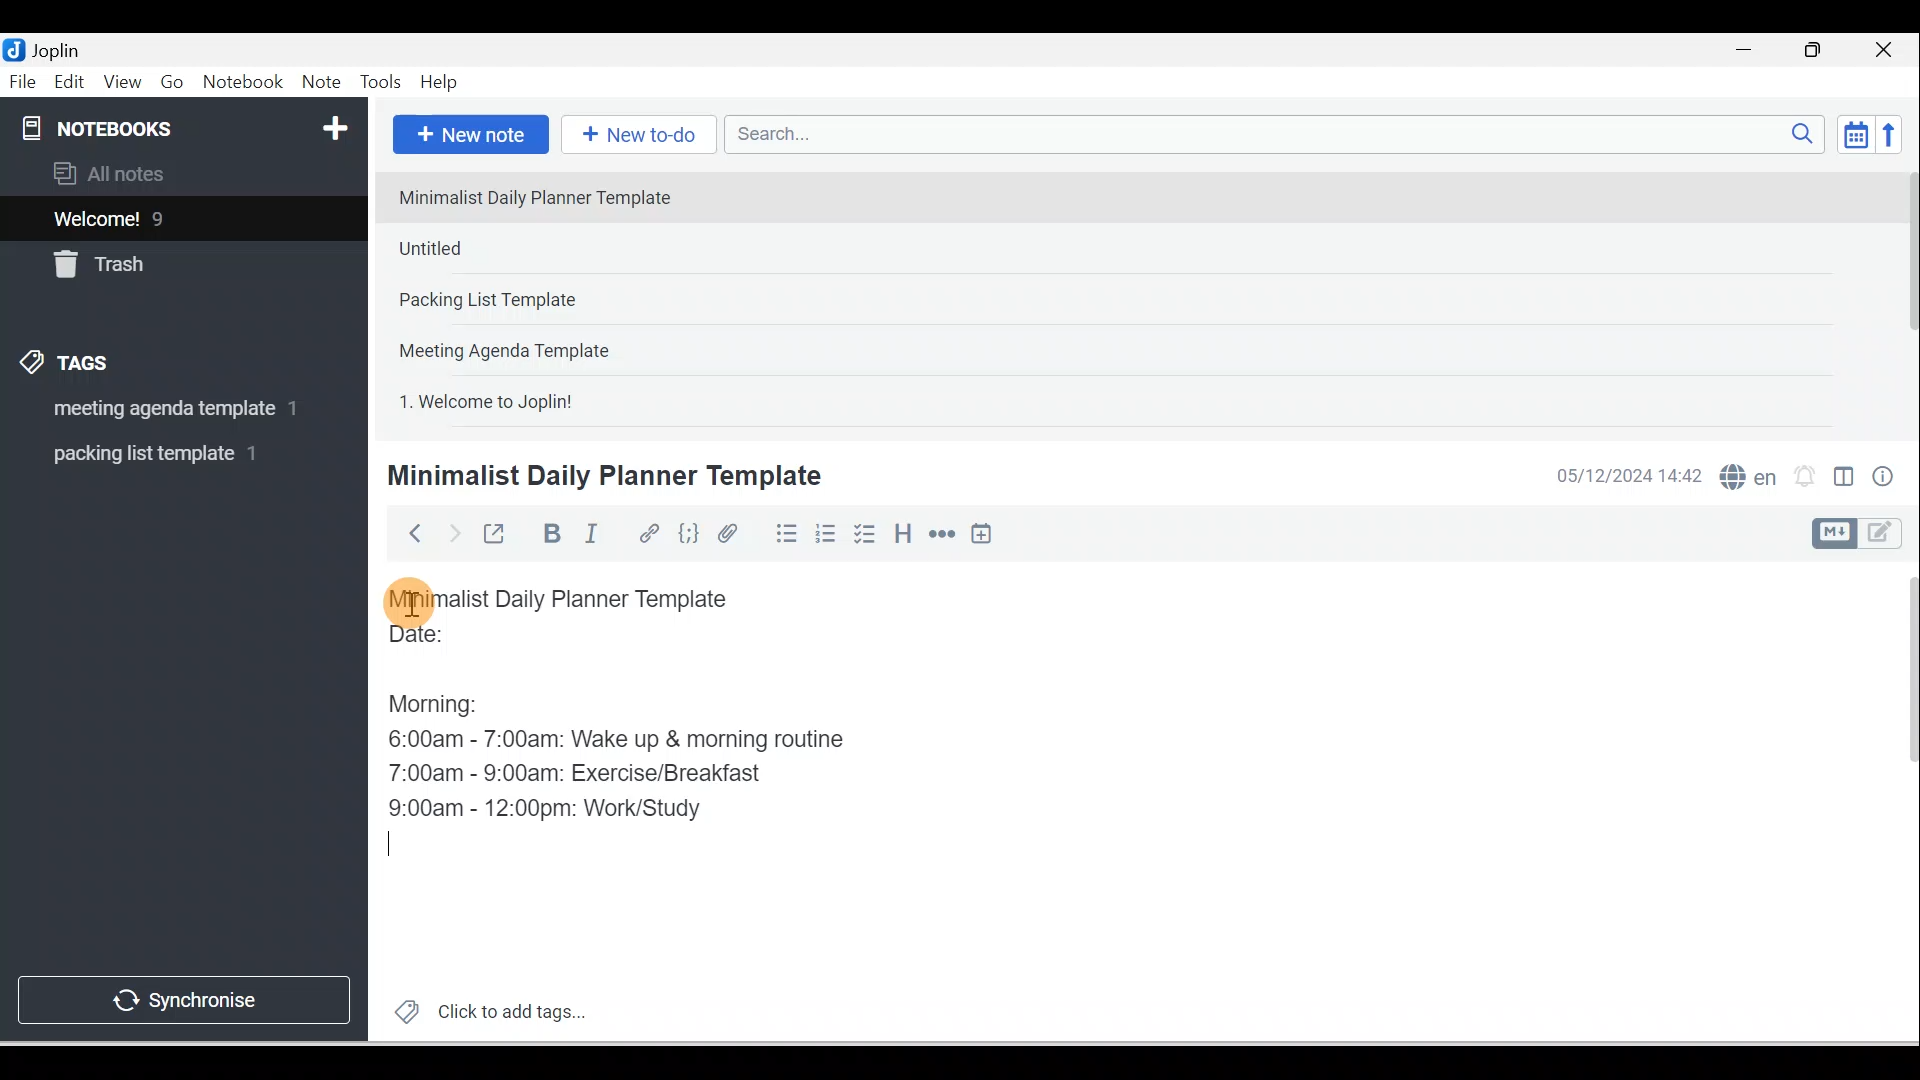 Image resolution: width=1920 pixels, height=1080 pixels. I want to click on Attach file, so click(733, 533).